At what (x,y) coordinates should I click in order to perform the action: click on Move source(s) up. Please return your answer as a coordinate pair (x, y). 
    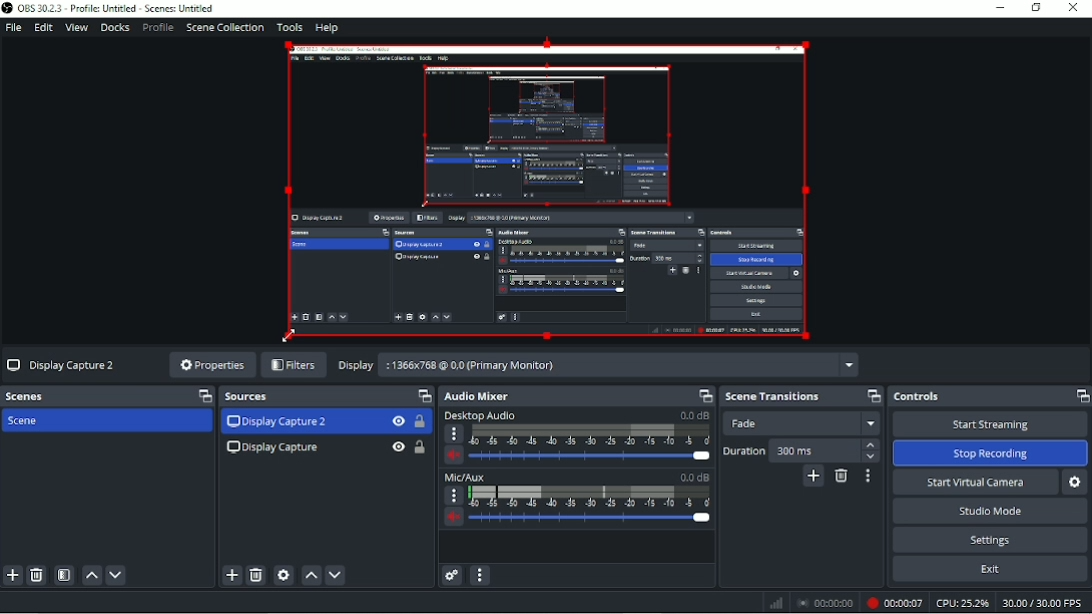
    Looking at the image, I should click on (311, 576).